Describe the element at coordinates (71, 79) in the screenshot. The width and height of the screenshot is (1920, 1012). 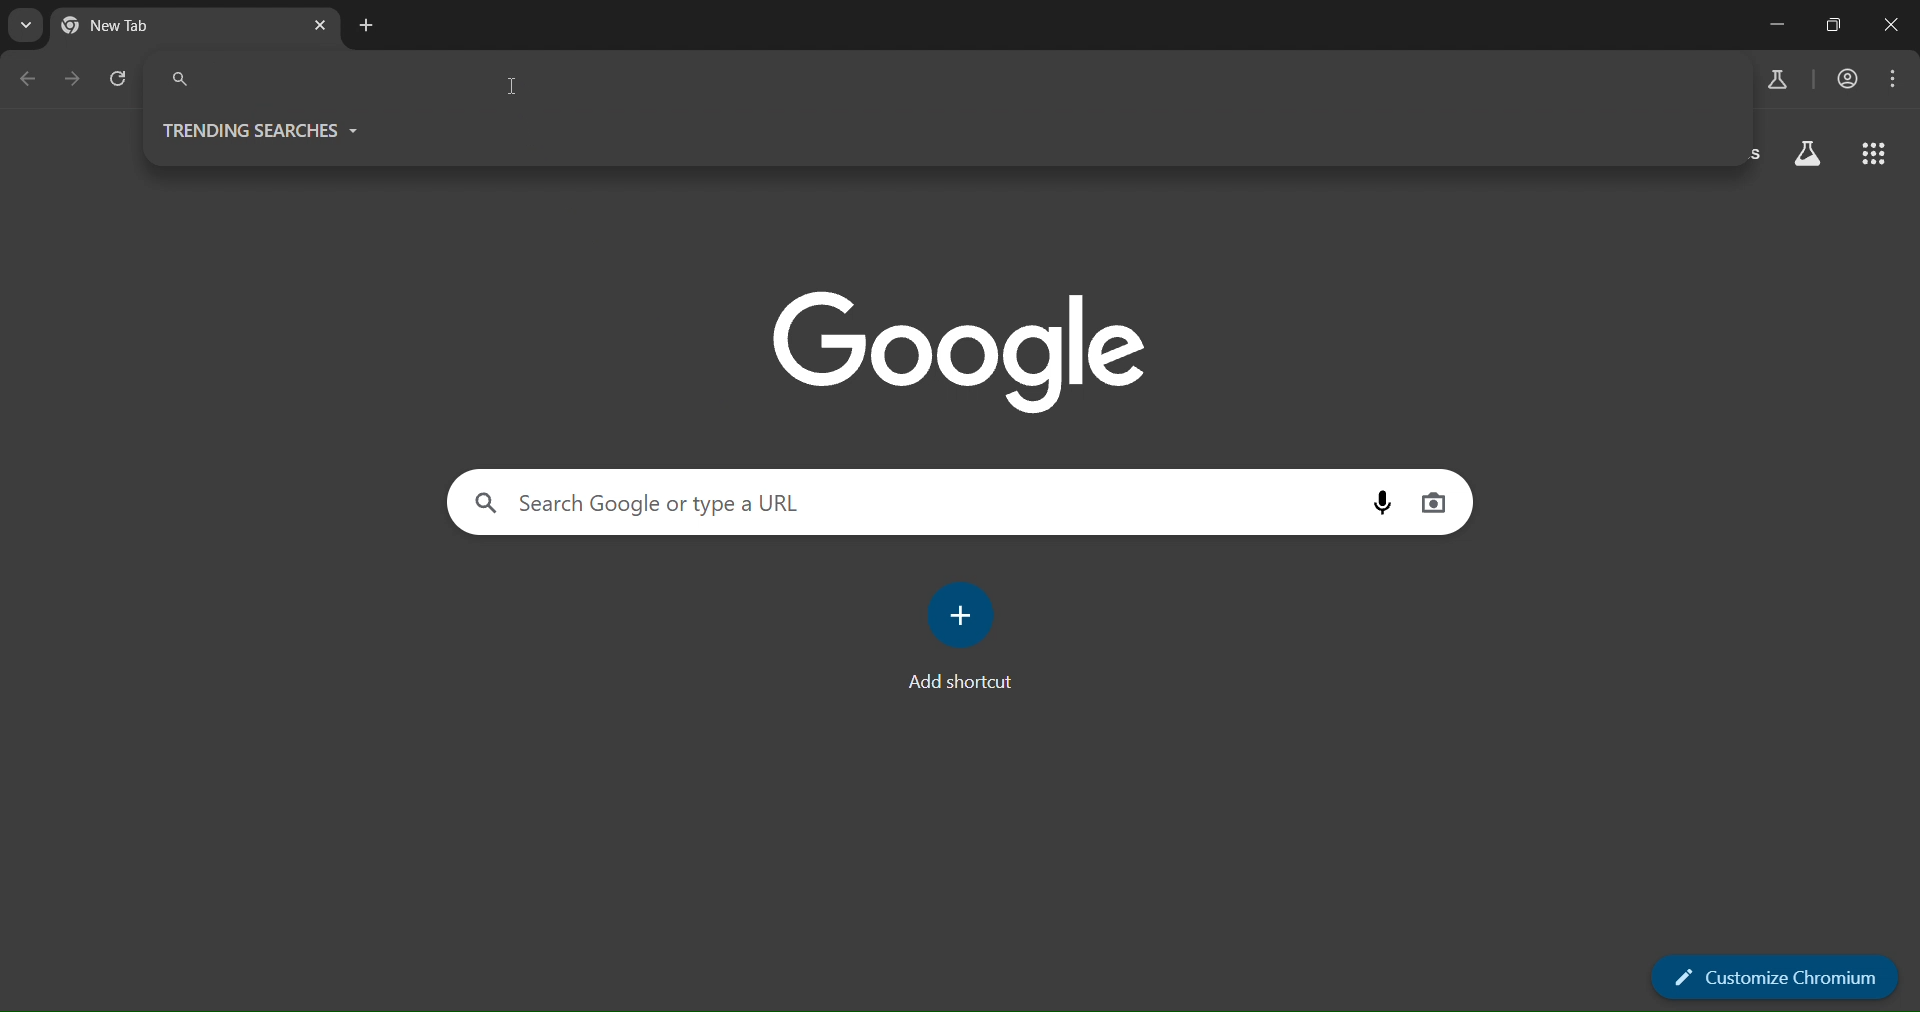
I see `go forward one page` at that location.